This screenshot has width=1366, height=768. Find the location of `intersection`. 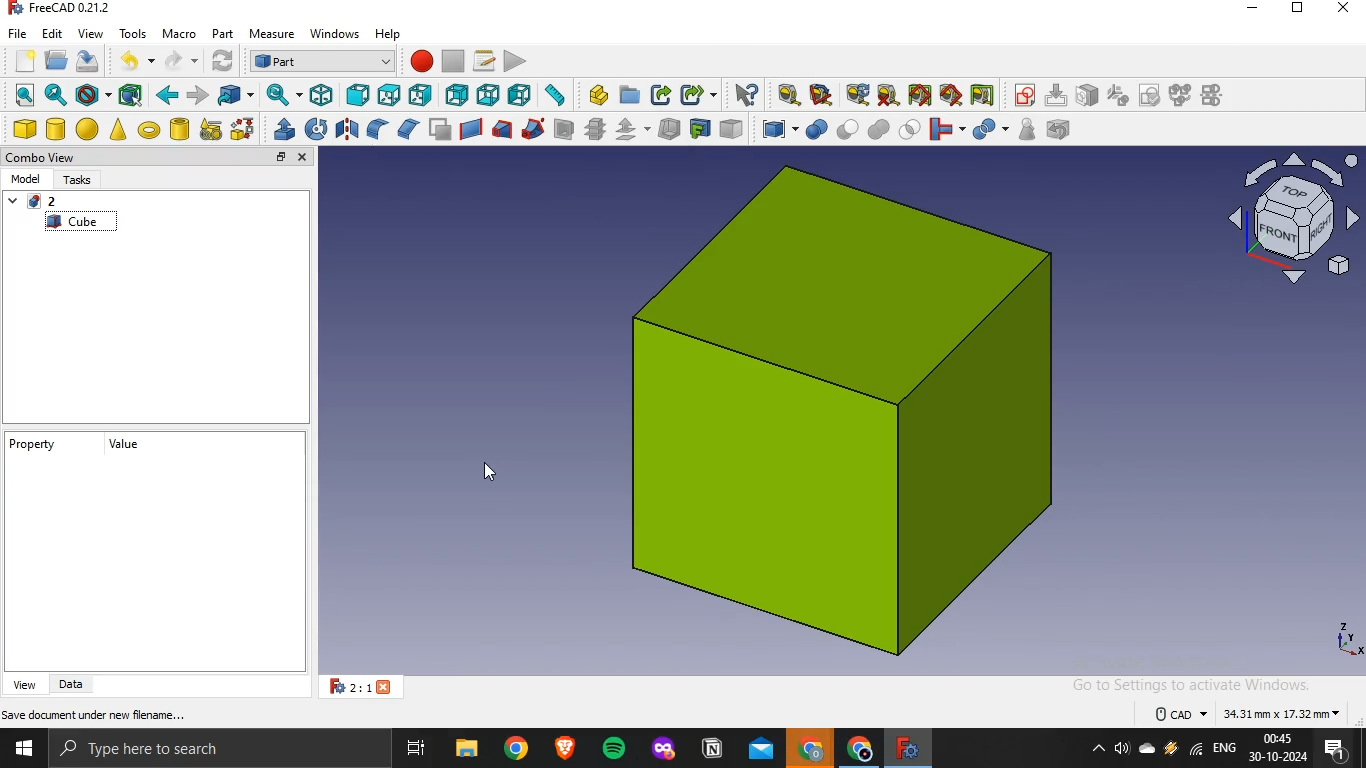

intersection is located at coordinates (908, 129).